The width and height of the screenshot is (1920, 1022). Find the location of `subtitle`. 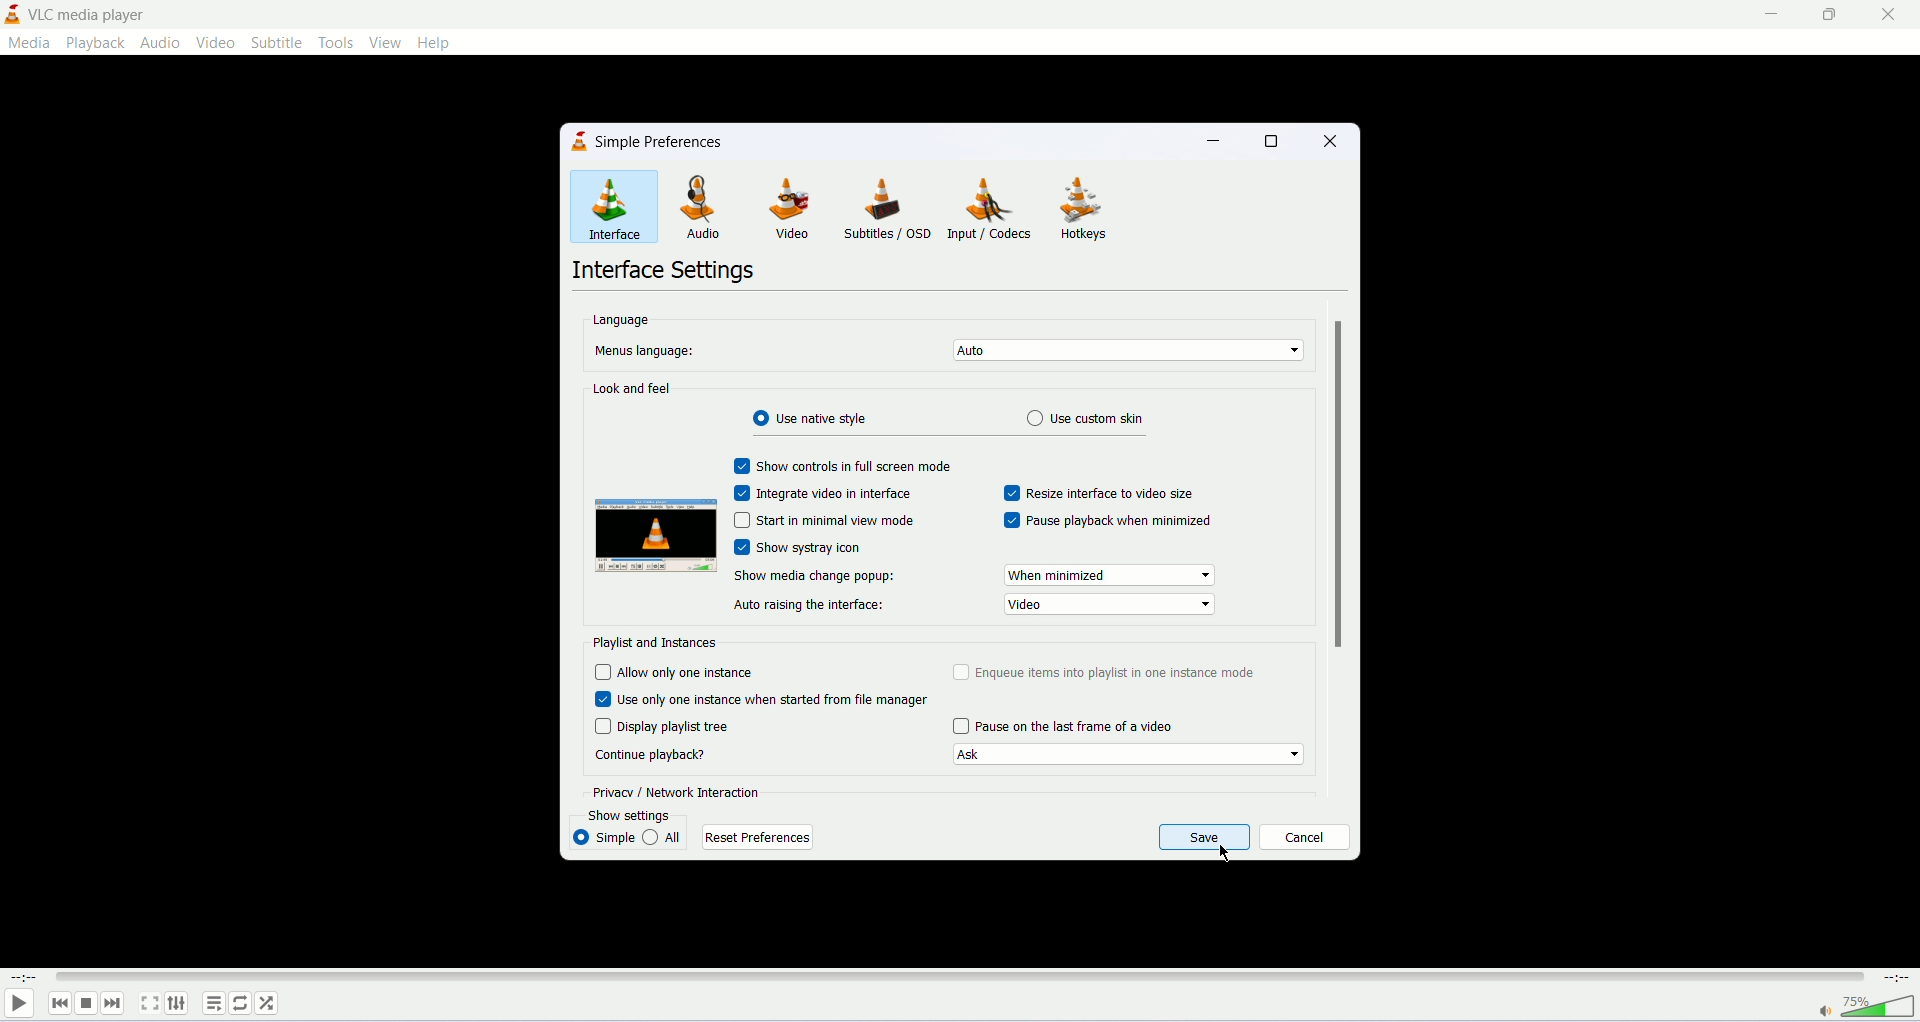

subtitle is located at coordinates (277, 41).